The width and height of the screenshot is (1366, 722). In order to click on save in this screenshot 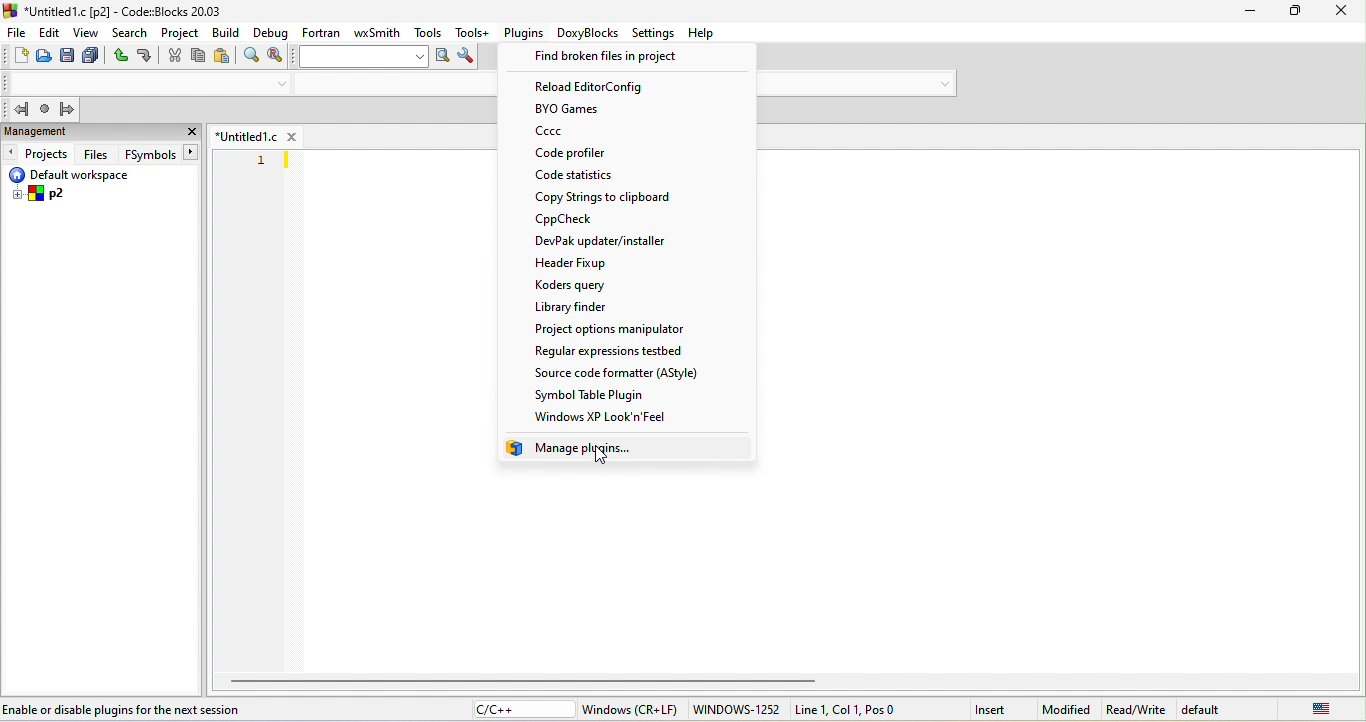, I will do `click(66, 57)`.